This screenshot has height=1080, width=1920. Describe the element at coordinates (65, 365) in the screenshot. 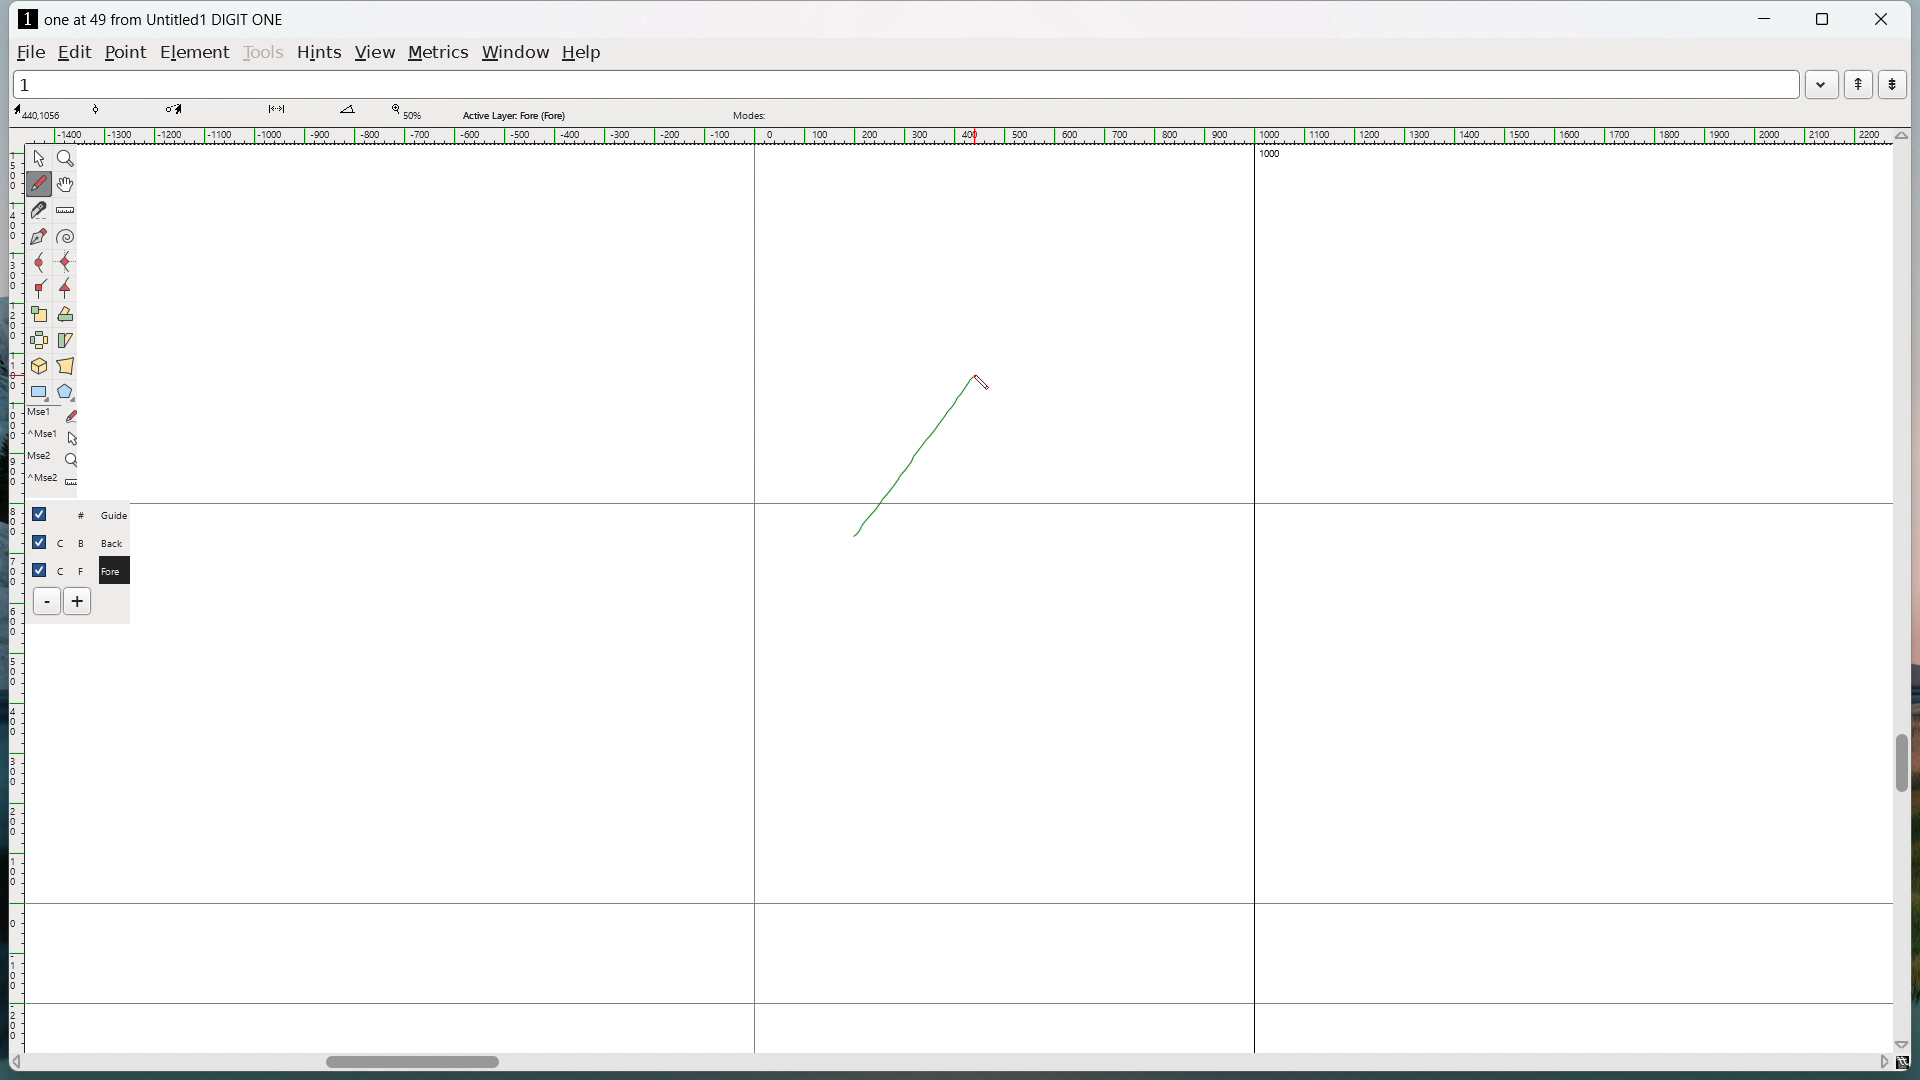

I see `perspective transformation` at that location.